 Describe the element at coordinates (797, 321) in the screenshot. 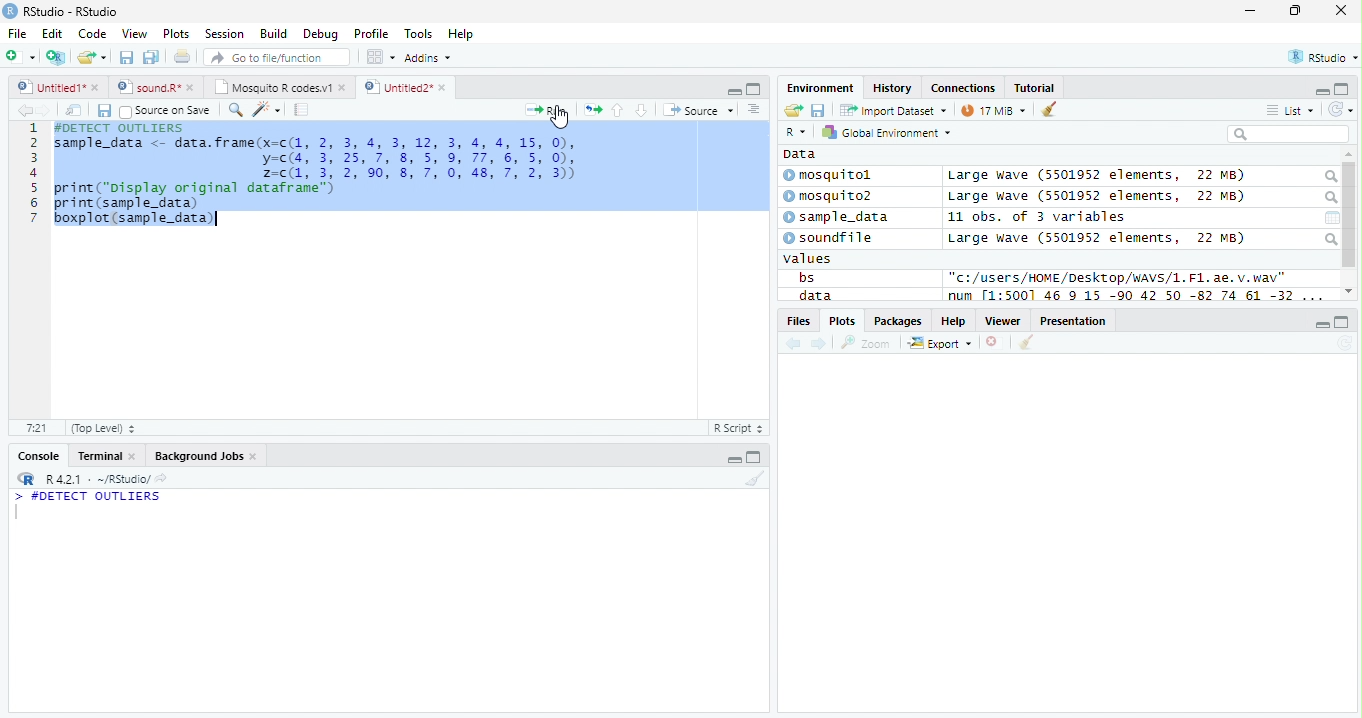

I see `Files` at that location.